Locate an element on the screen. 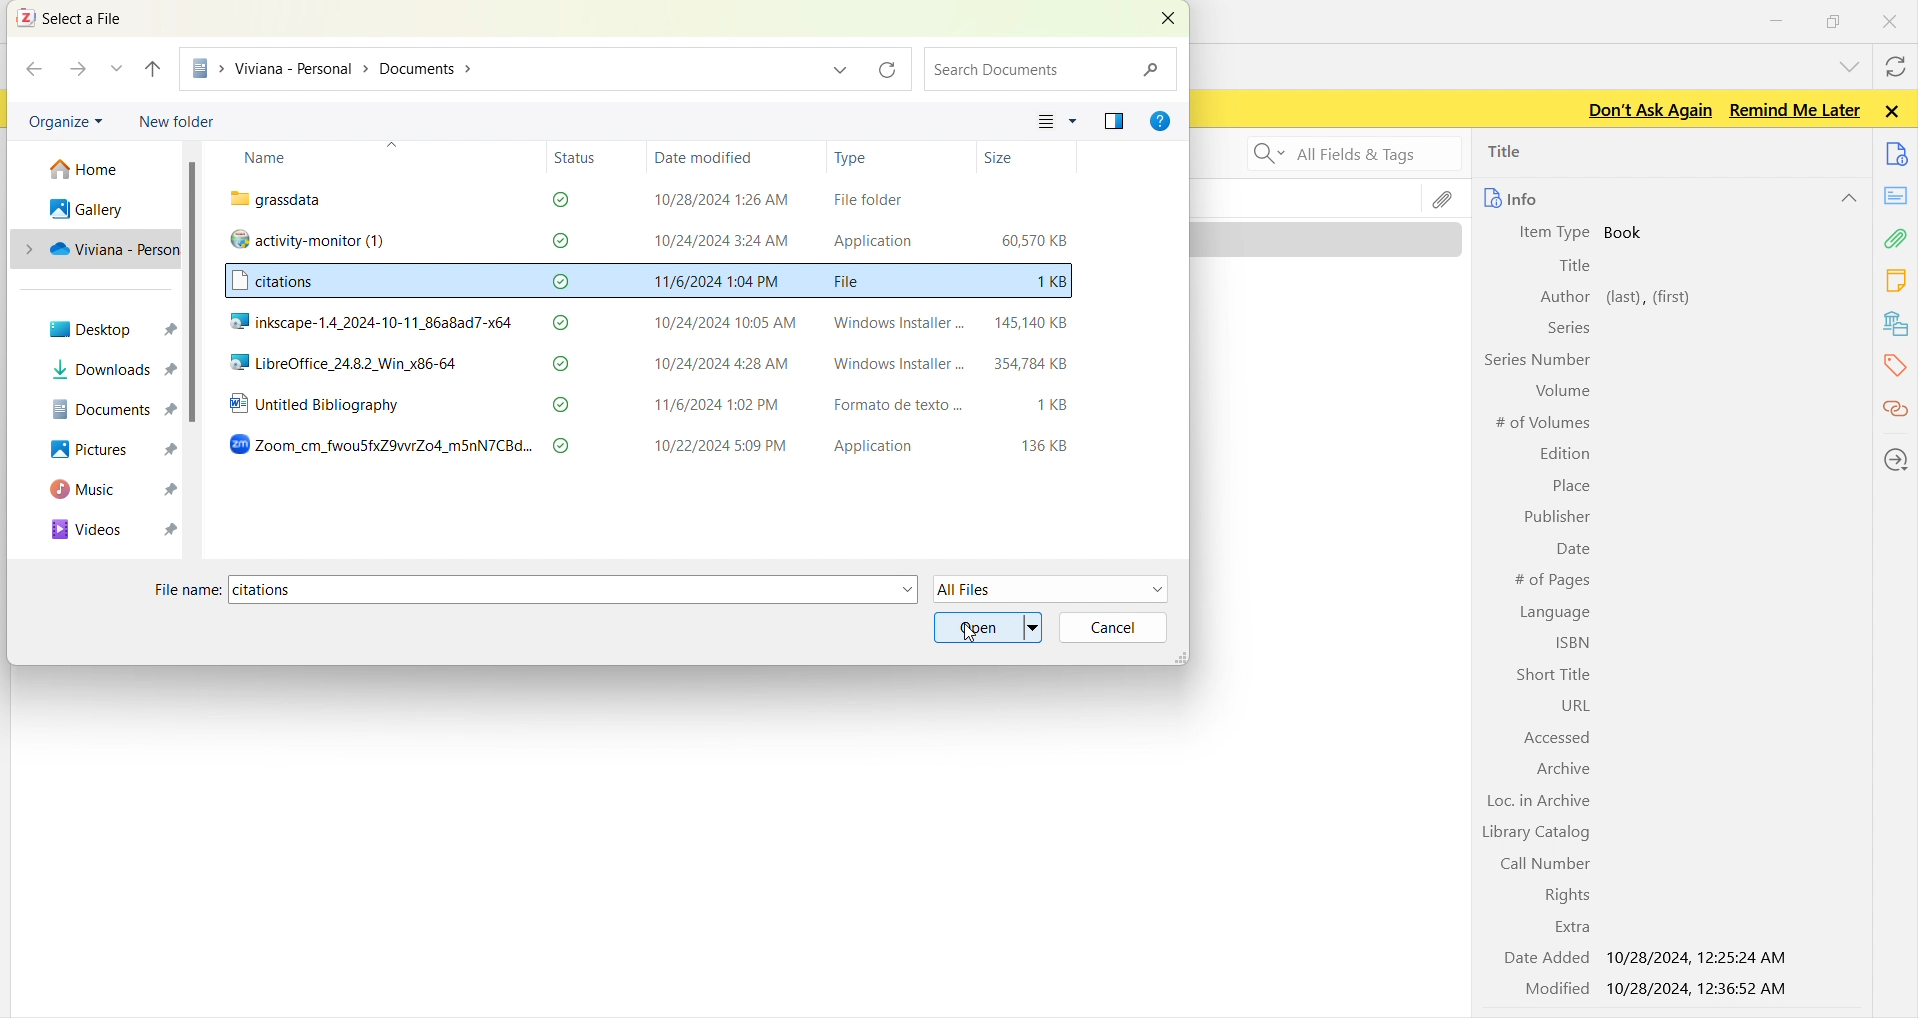 Image resolution: width=1918 pixels, height=1018 pixels. 1KB is located at coordinates (1039, 282).